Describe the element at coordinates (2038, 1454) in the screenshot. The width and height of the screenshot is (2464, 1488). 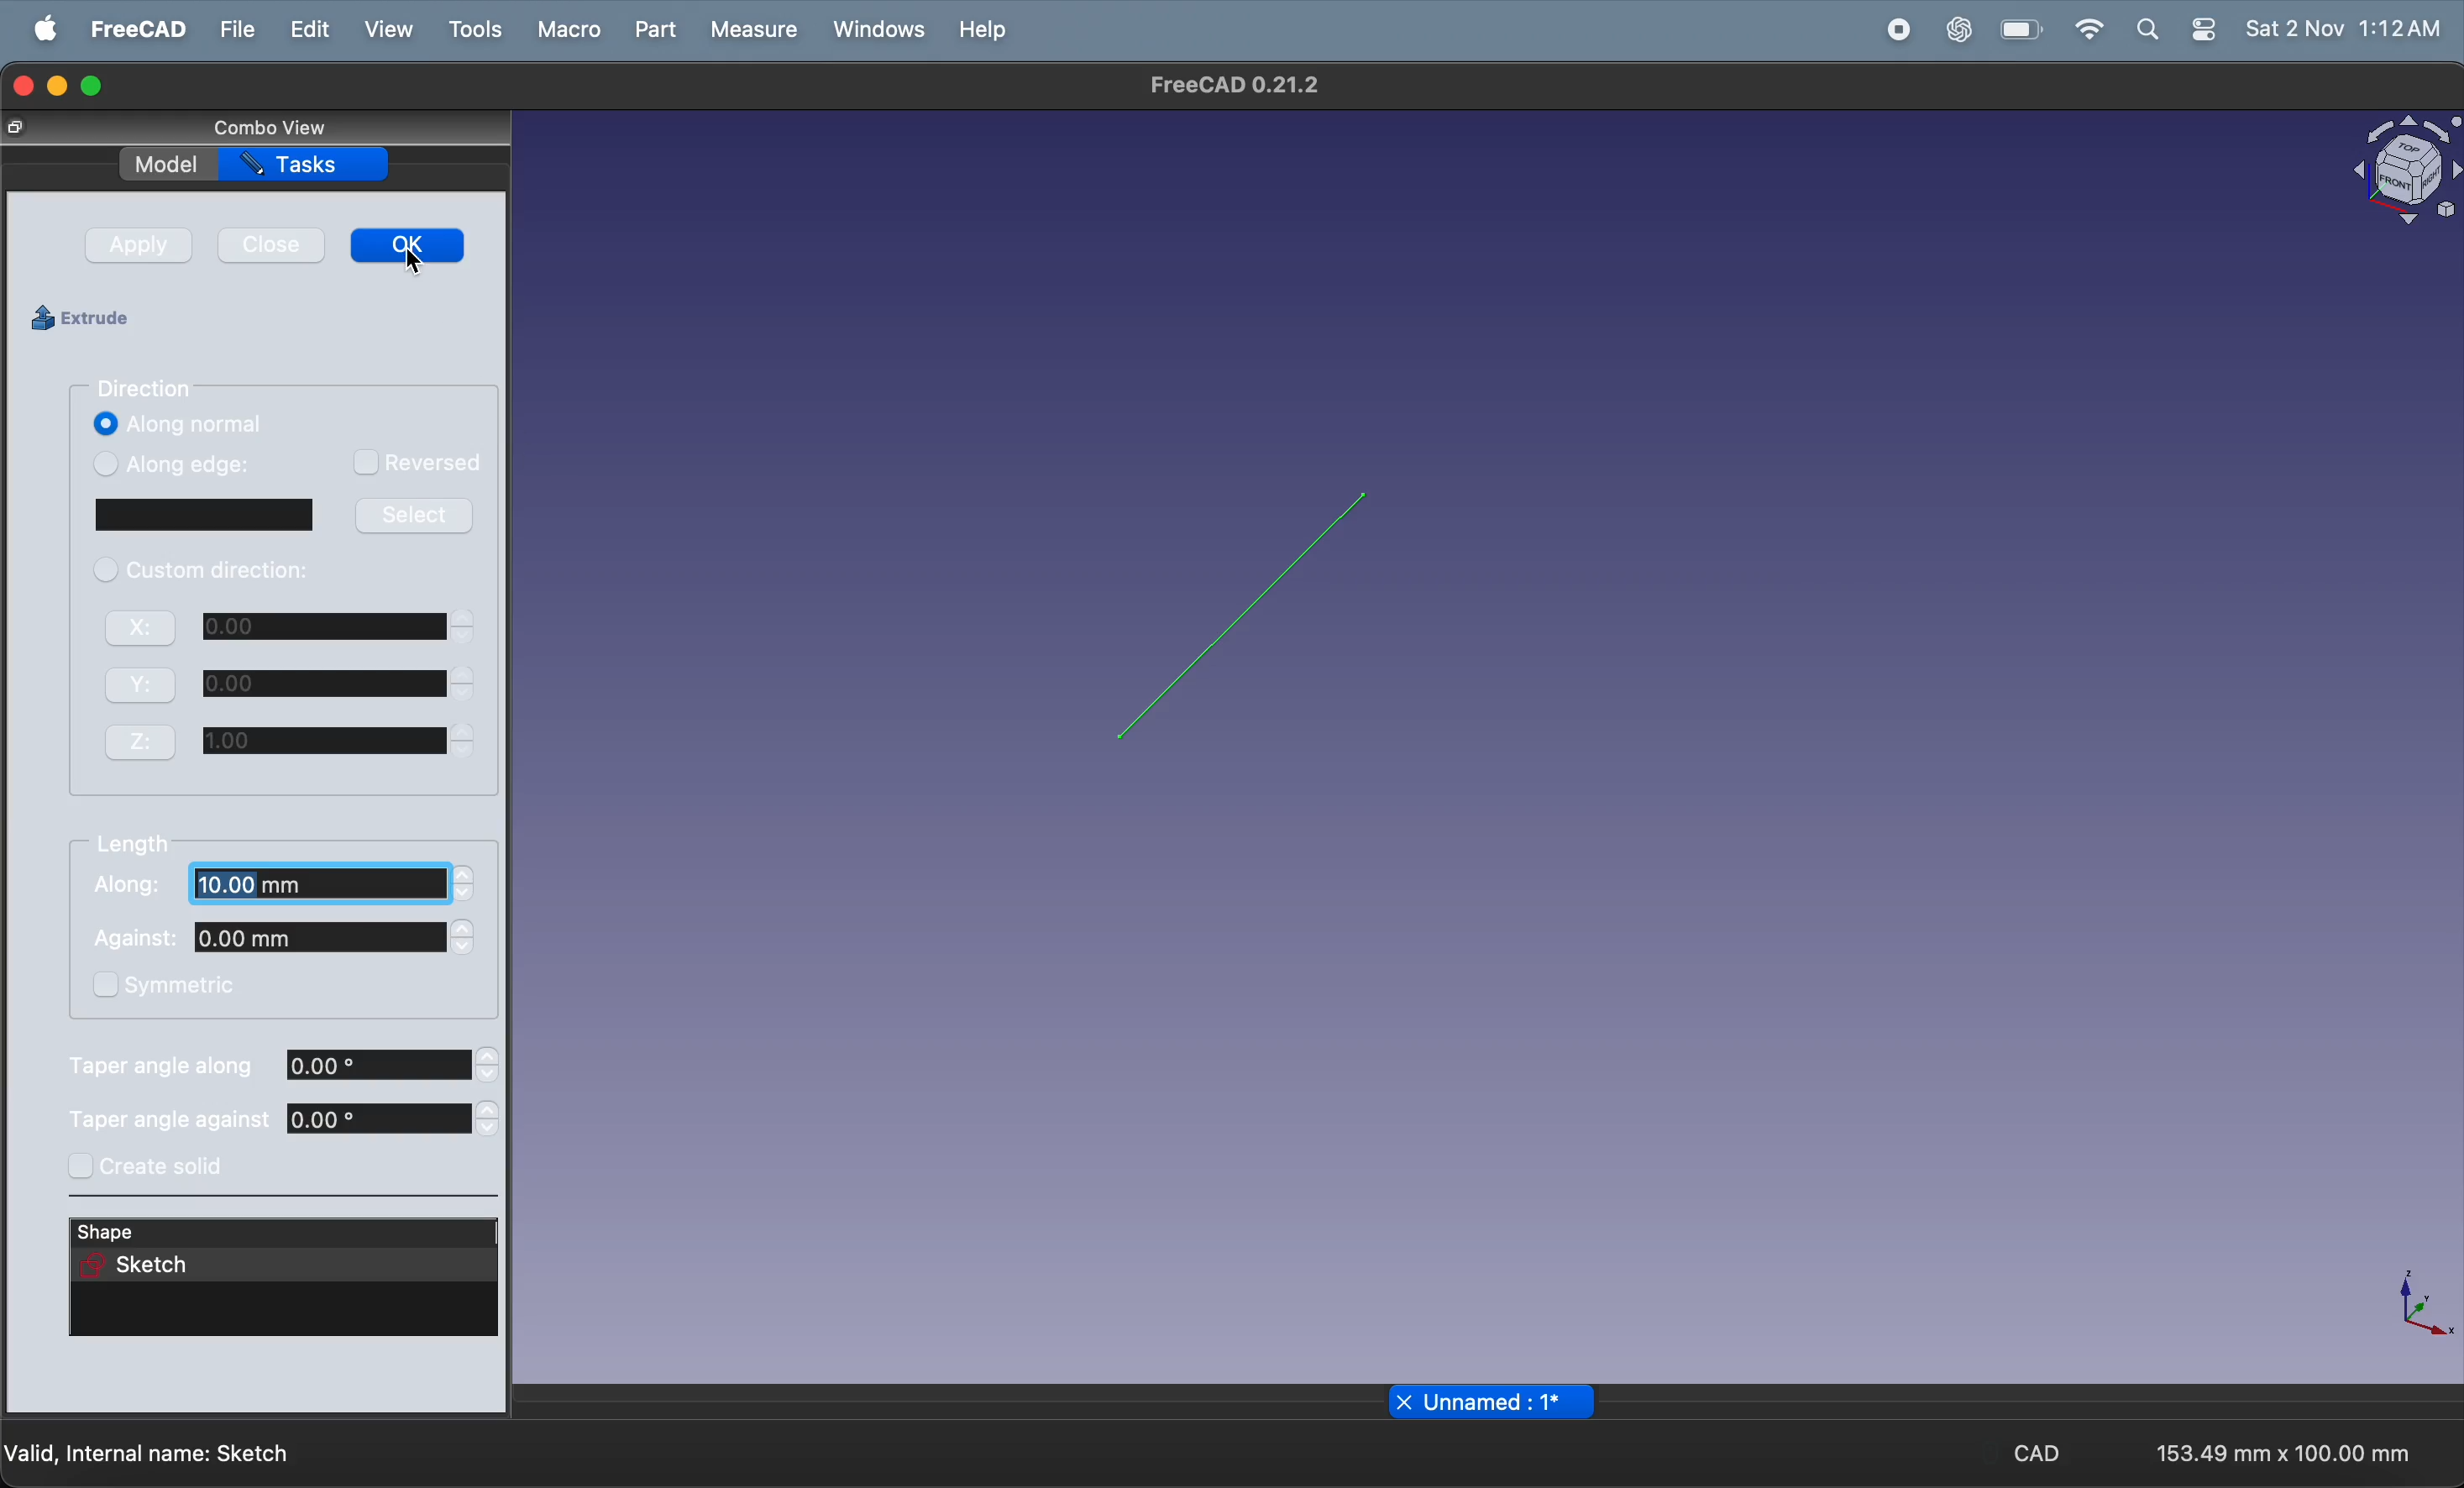
I see `CAD` at that location.